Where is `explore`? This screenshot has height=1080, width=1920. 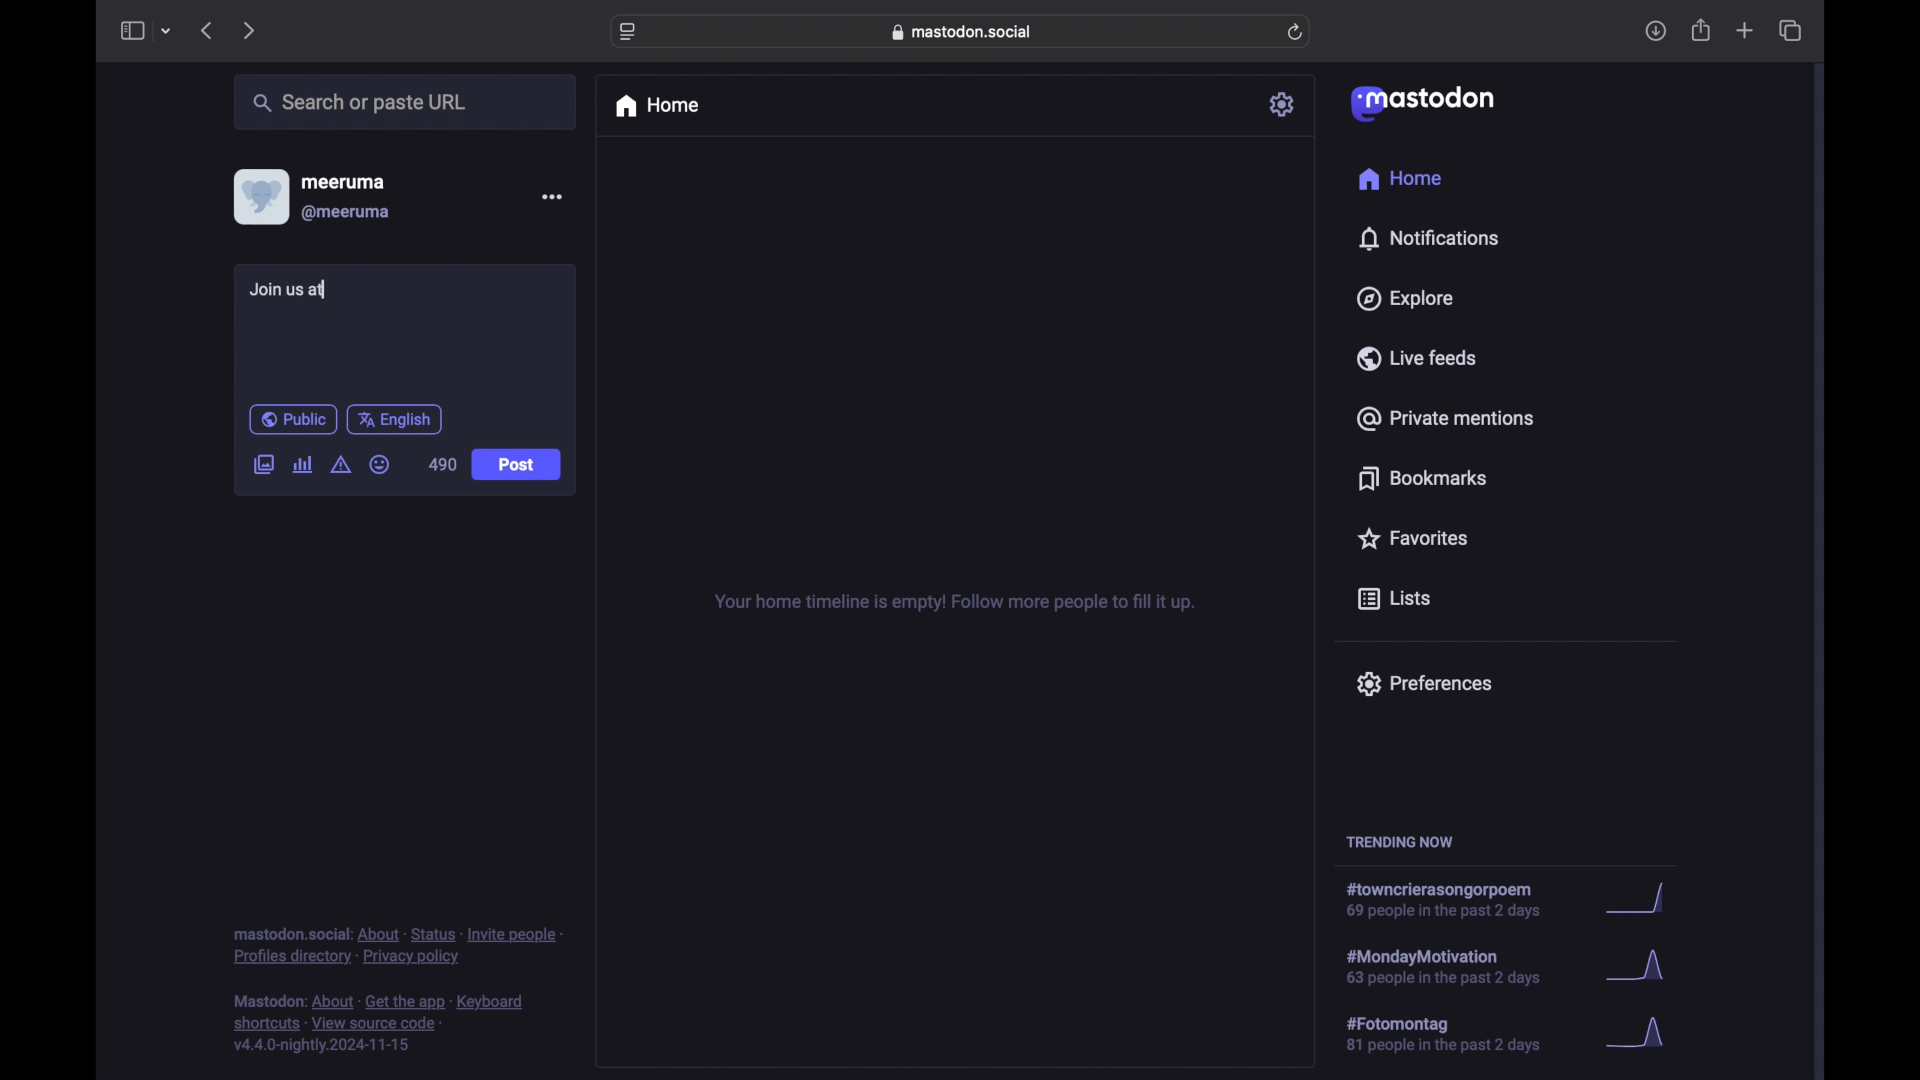
explore is located at coordinates (1403, 299).